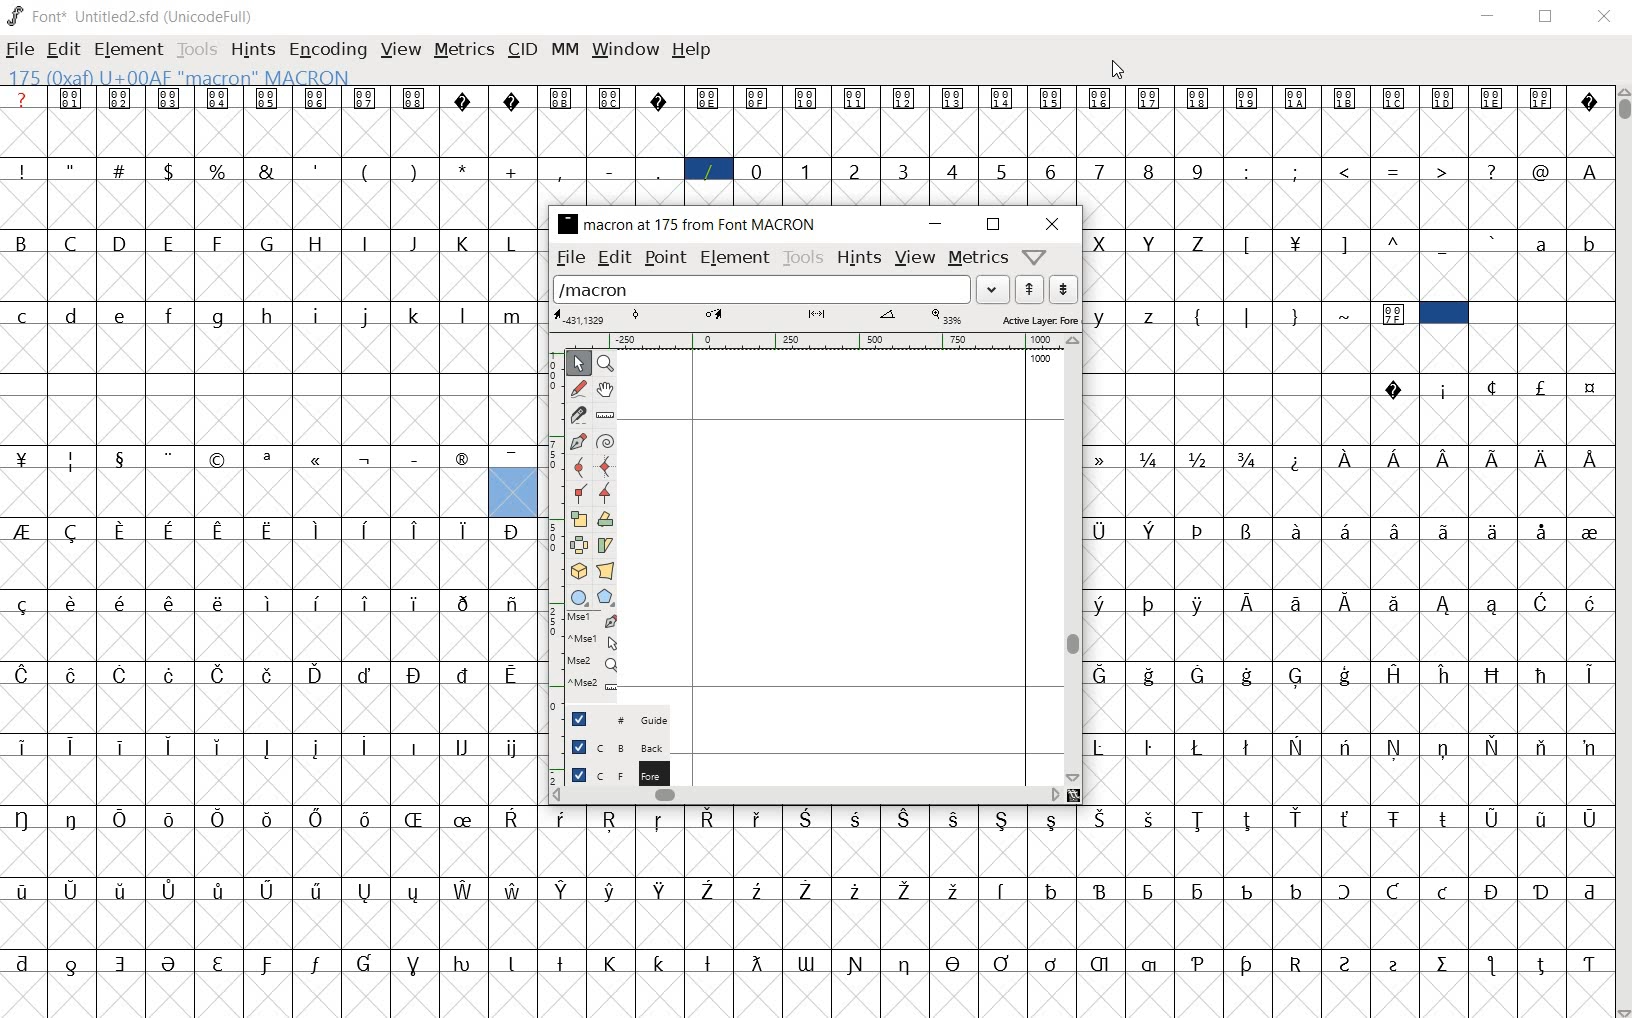 The width and height of the screenshot is (1632, 1018). What do you see at coordinates (401, 49) in the screenshot?
I see `view` at bounding box center [401, 49].